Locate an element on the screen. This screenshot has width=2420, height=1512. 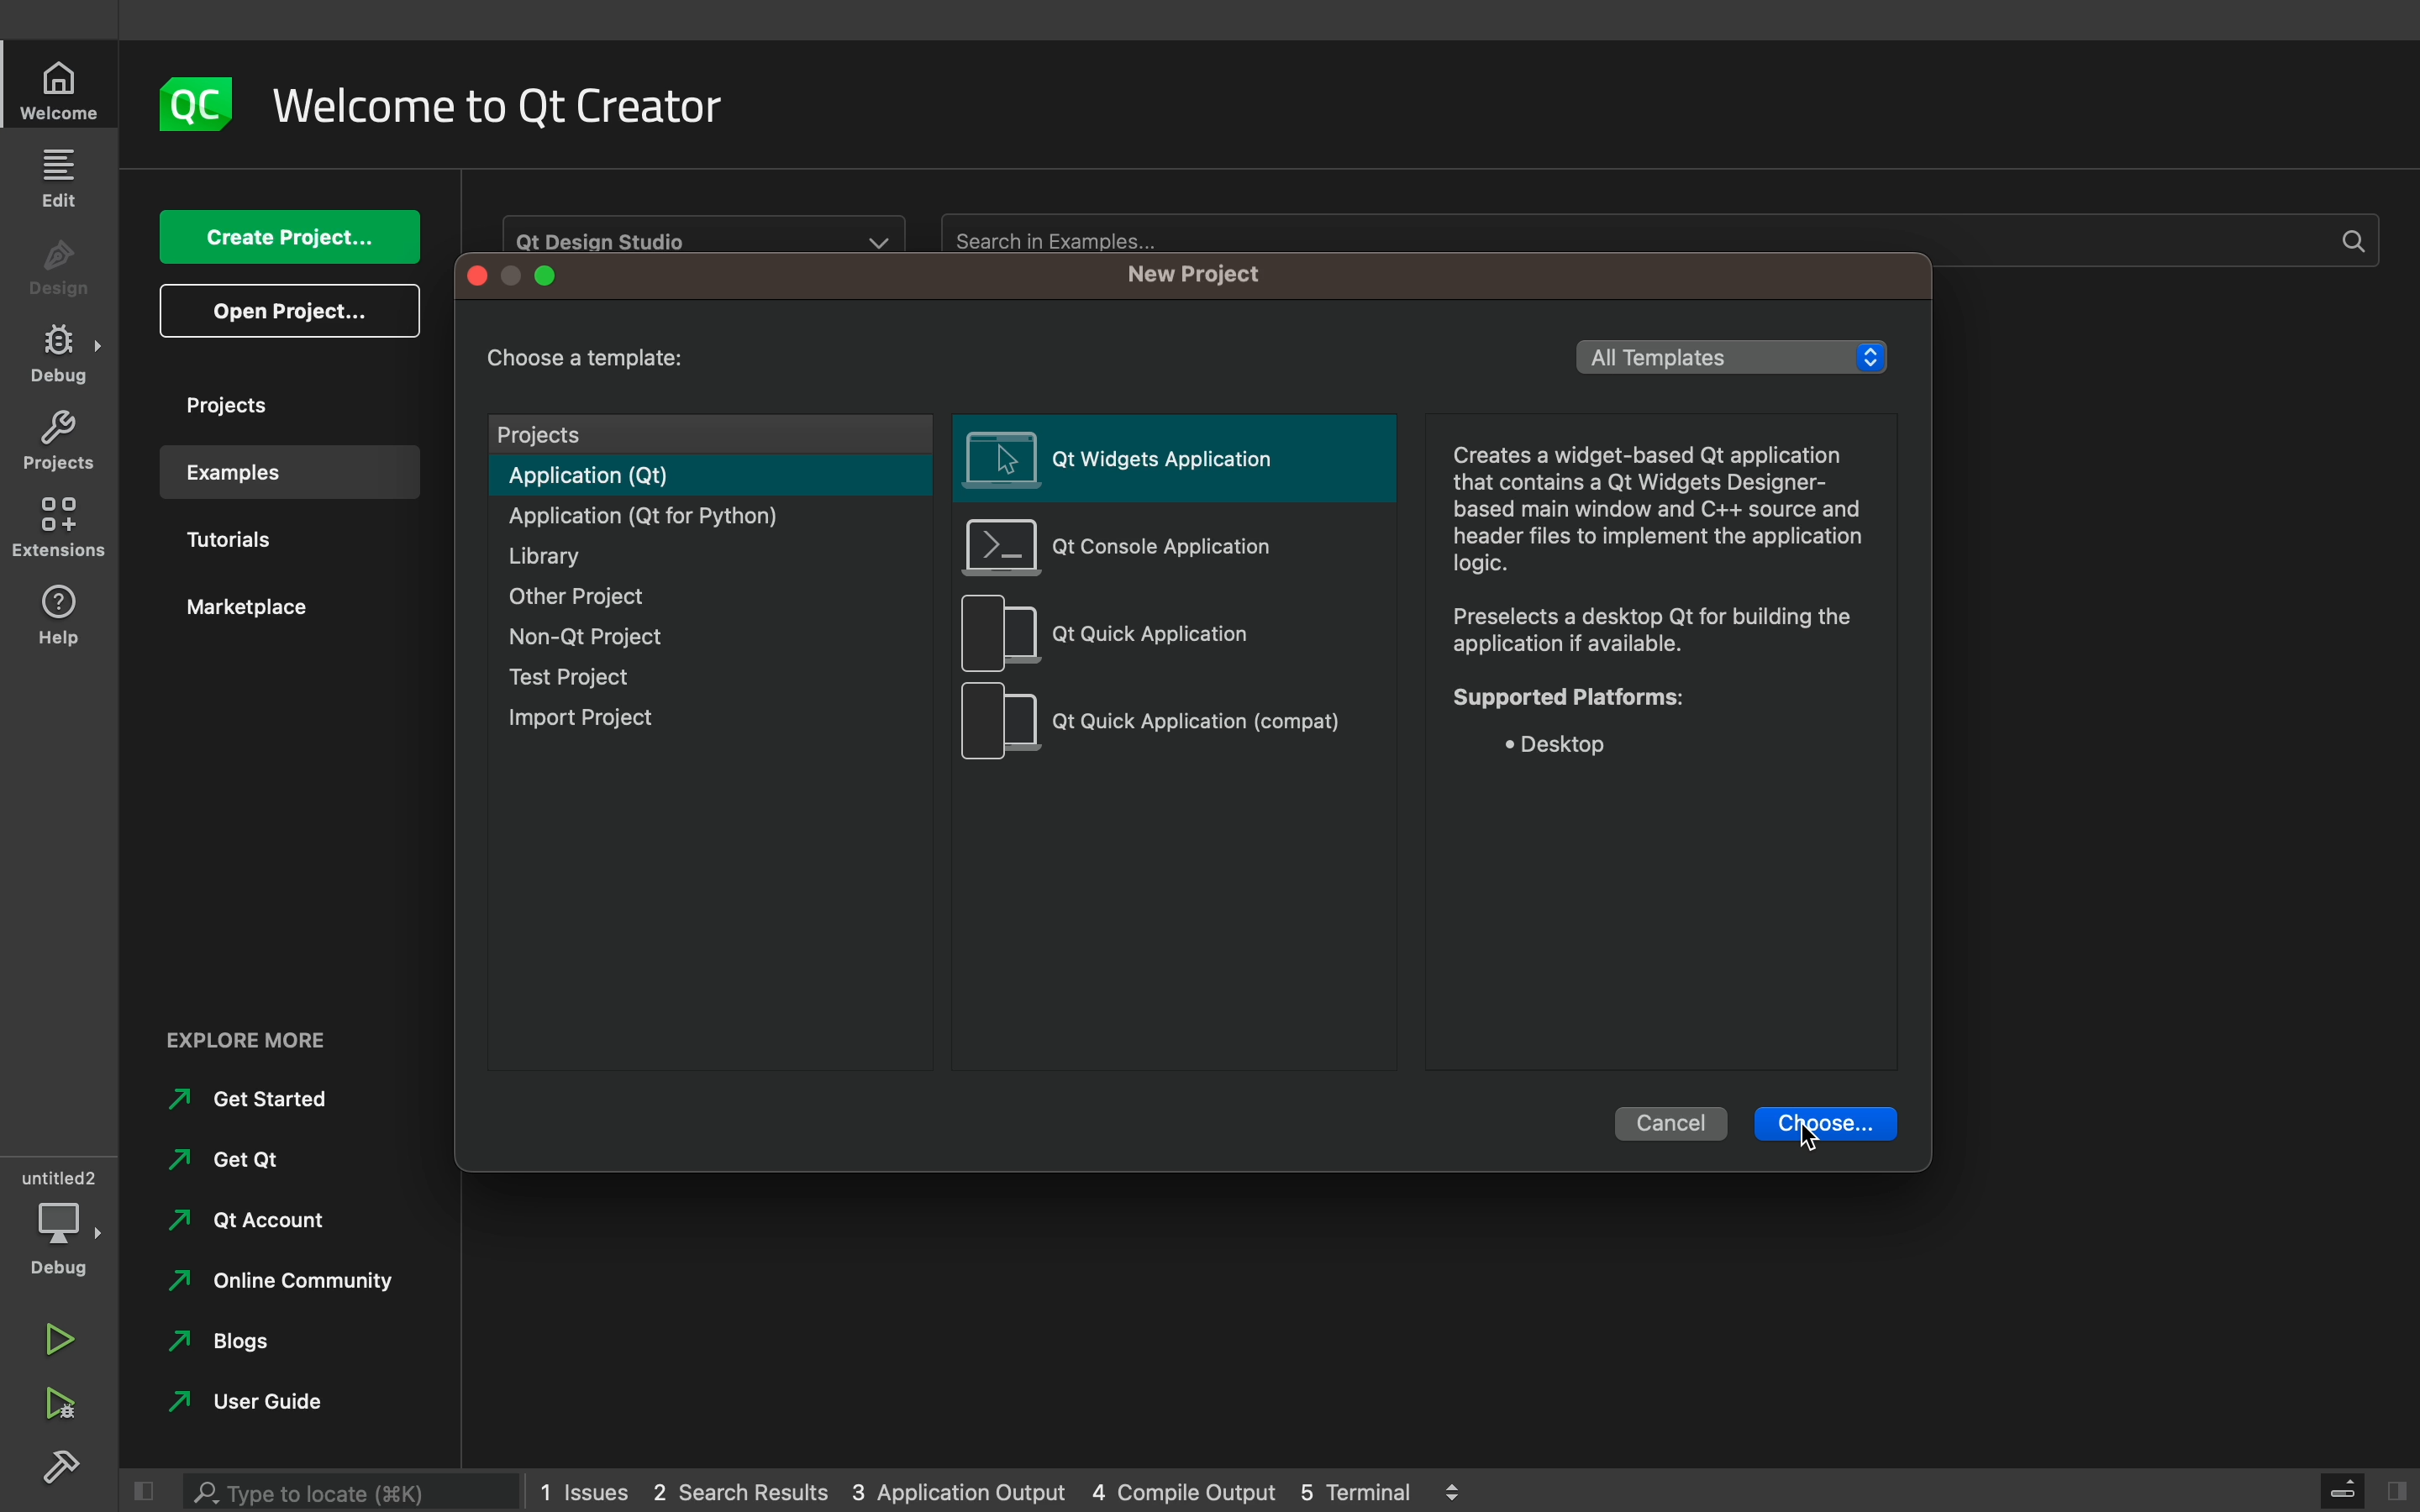
online community is located at coordinates (273, 1287).